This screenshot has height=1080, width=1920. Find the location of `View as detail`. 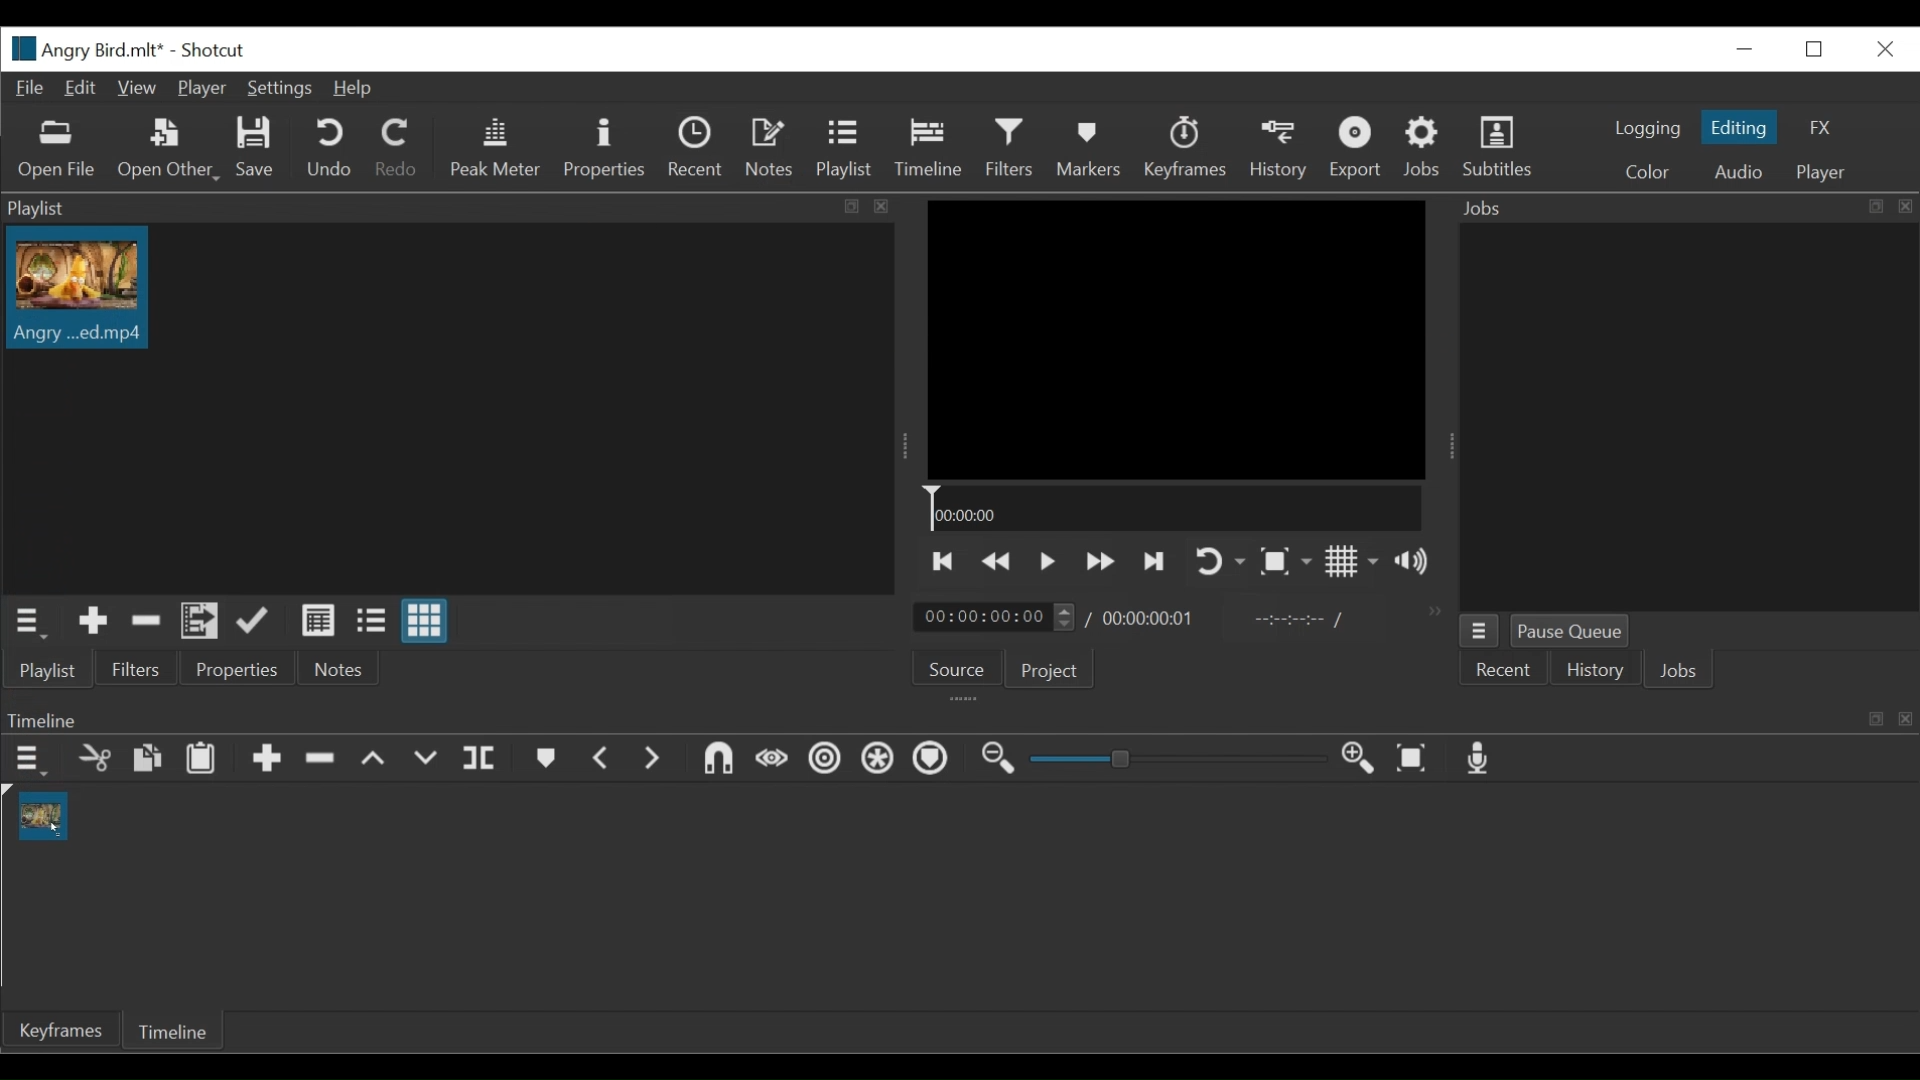

View as detail is located at coordinates (317, 621).